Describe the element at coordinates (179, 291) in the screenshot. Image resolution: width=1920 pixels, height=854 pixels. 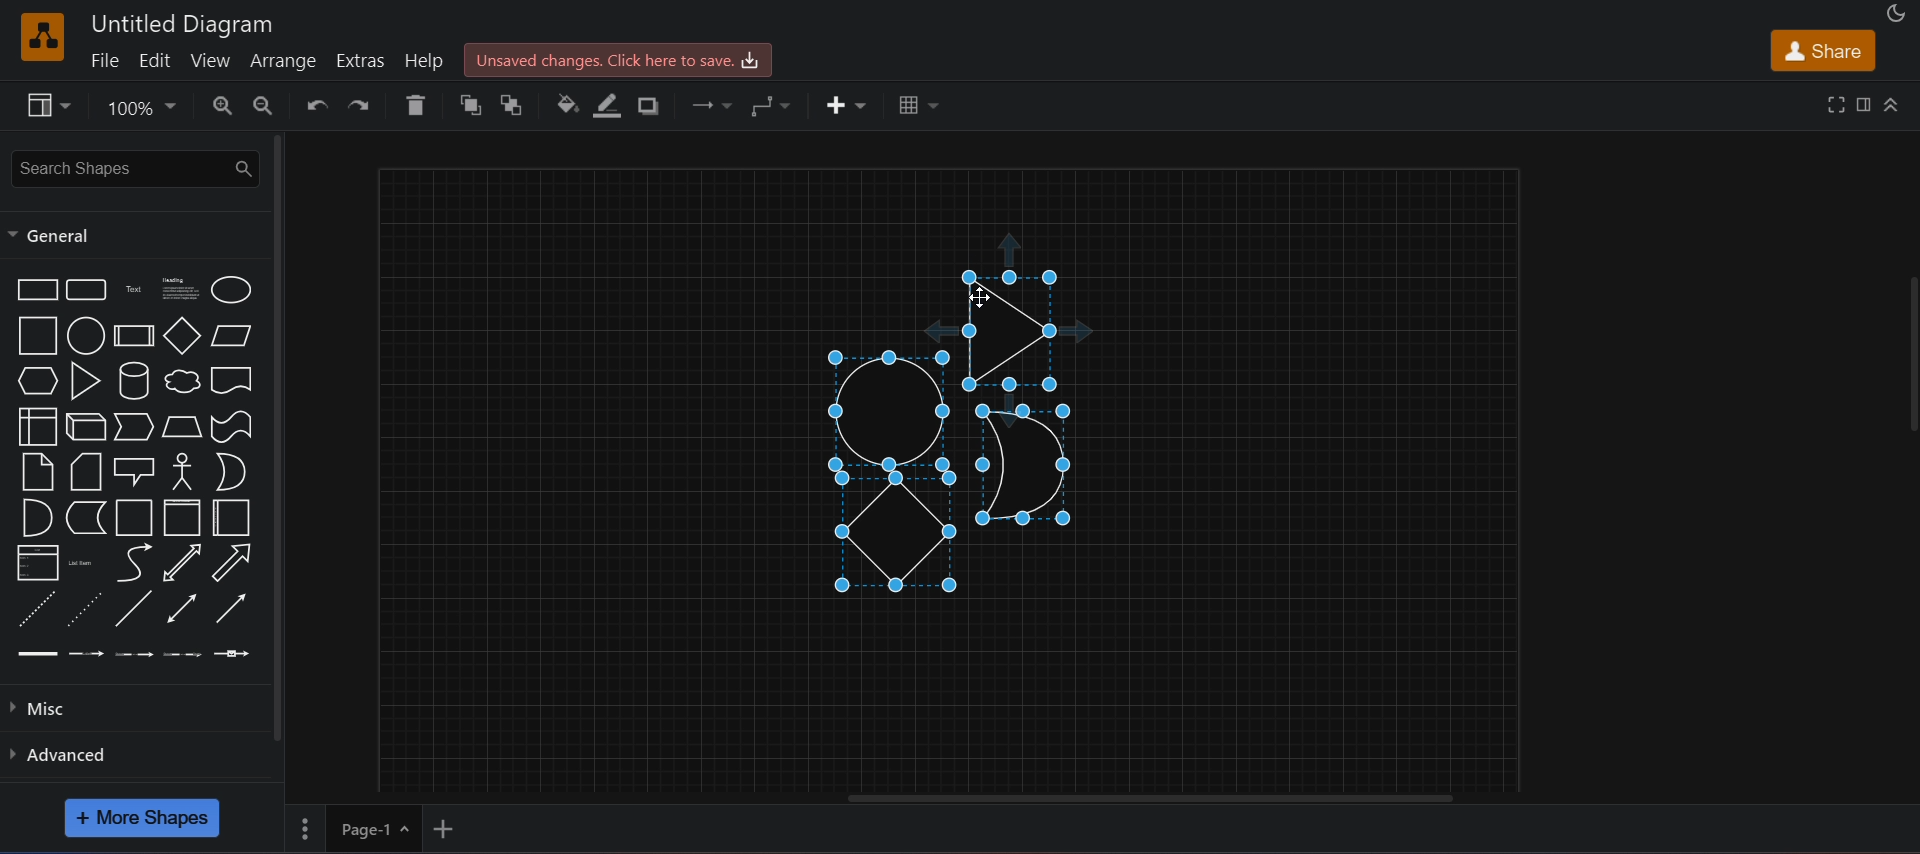
I see `heading` at that location.